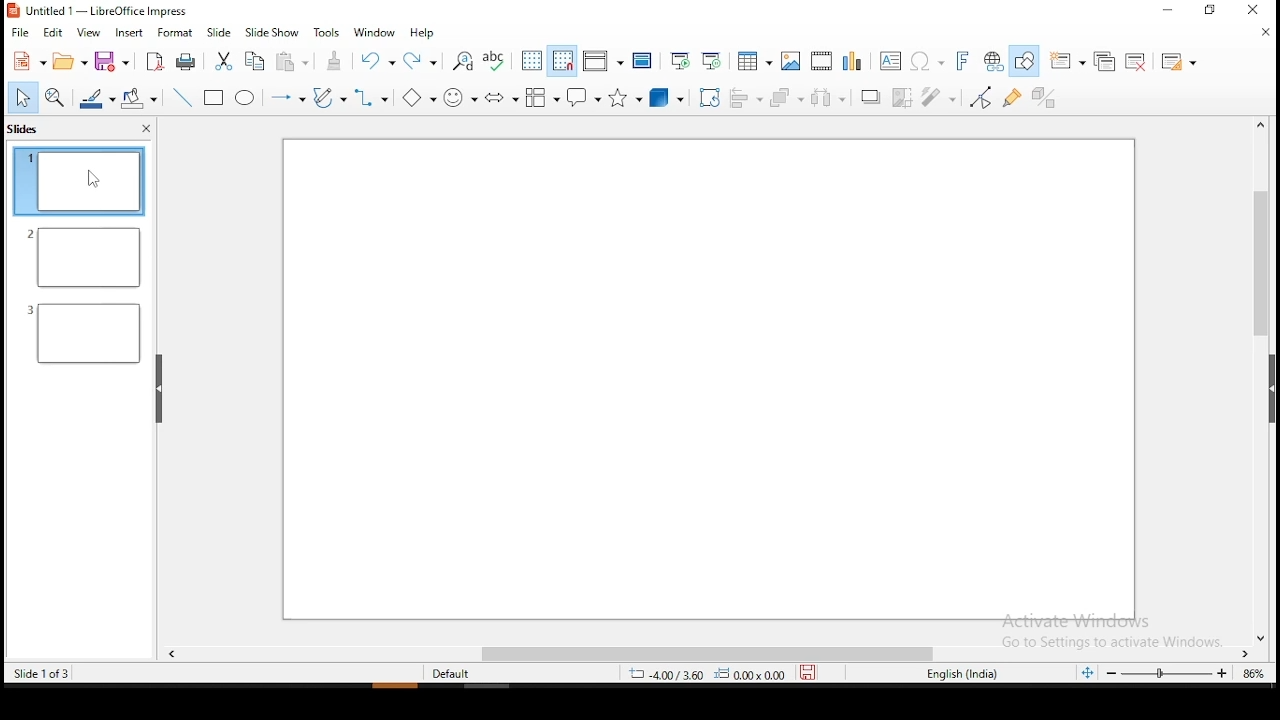 This screenshot has width=1280, height=720. I want to click on zoom and pan, so click(57, 98).